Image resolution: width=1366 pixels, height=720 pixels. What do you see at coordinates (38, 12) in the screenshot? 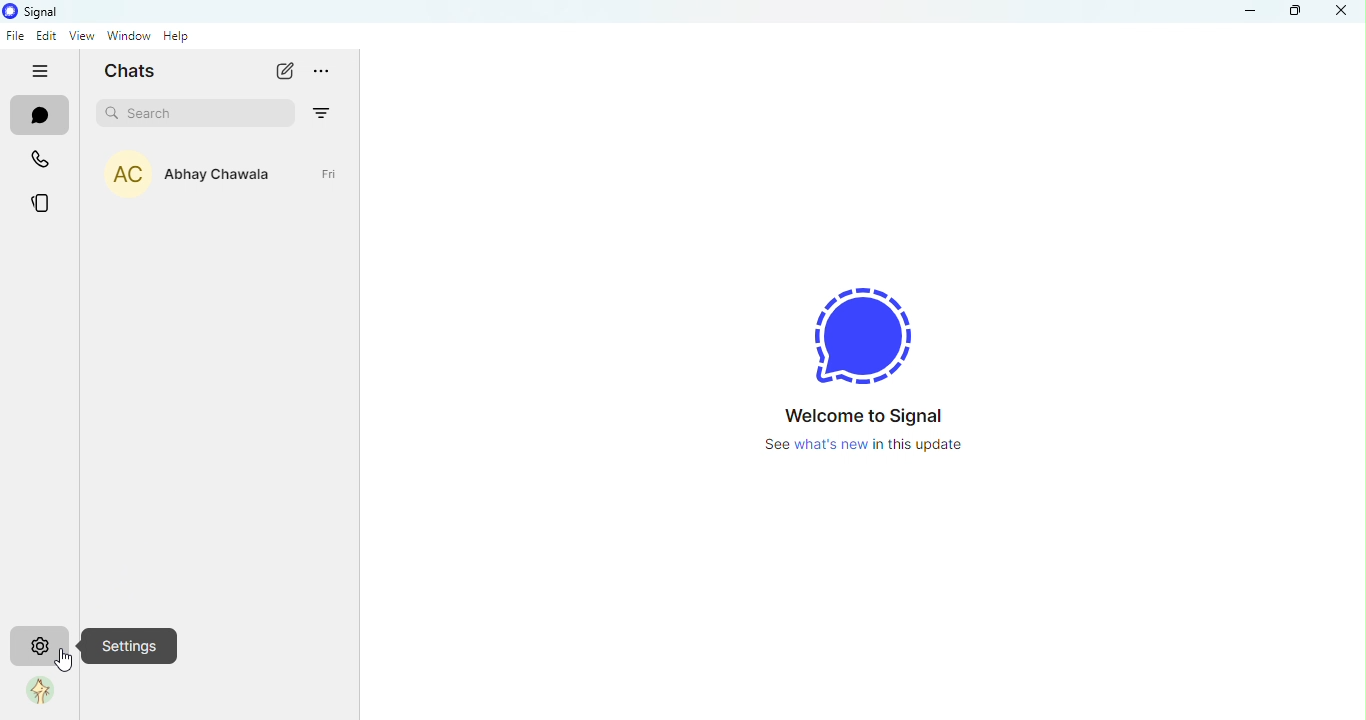
I see `icon` at bounding box center [38, 12].